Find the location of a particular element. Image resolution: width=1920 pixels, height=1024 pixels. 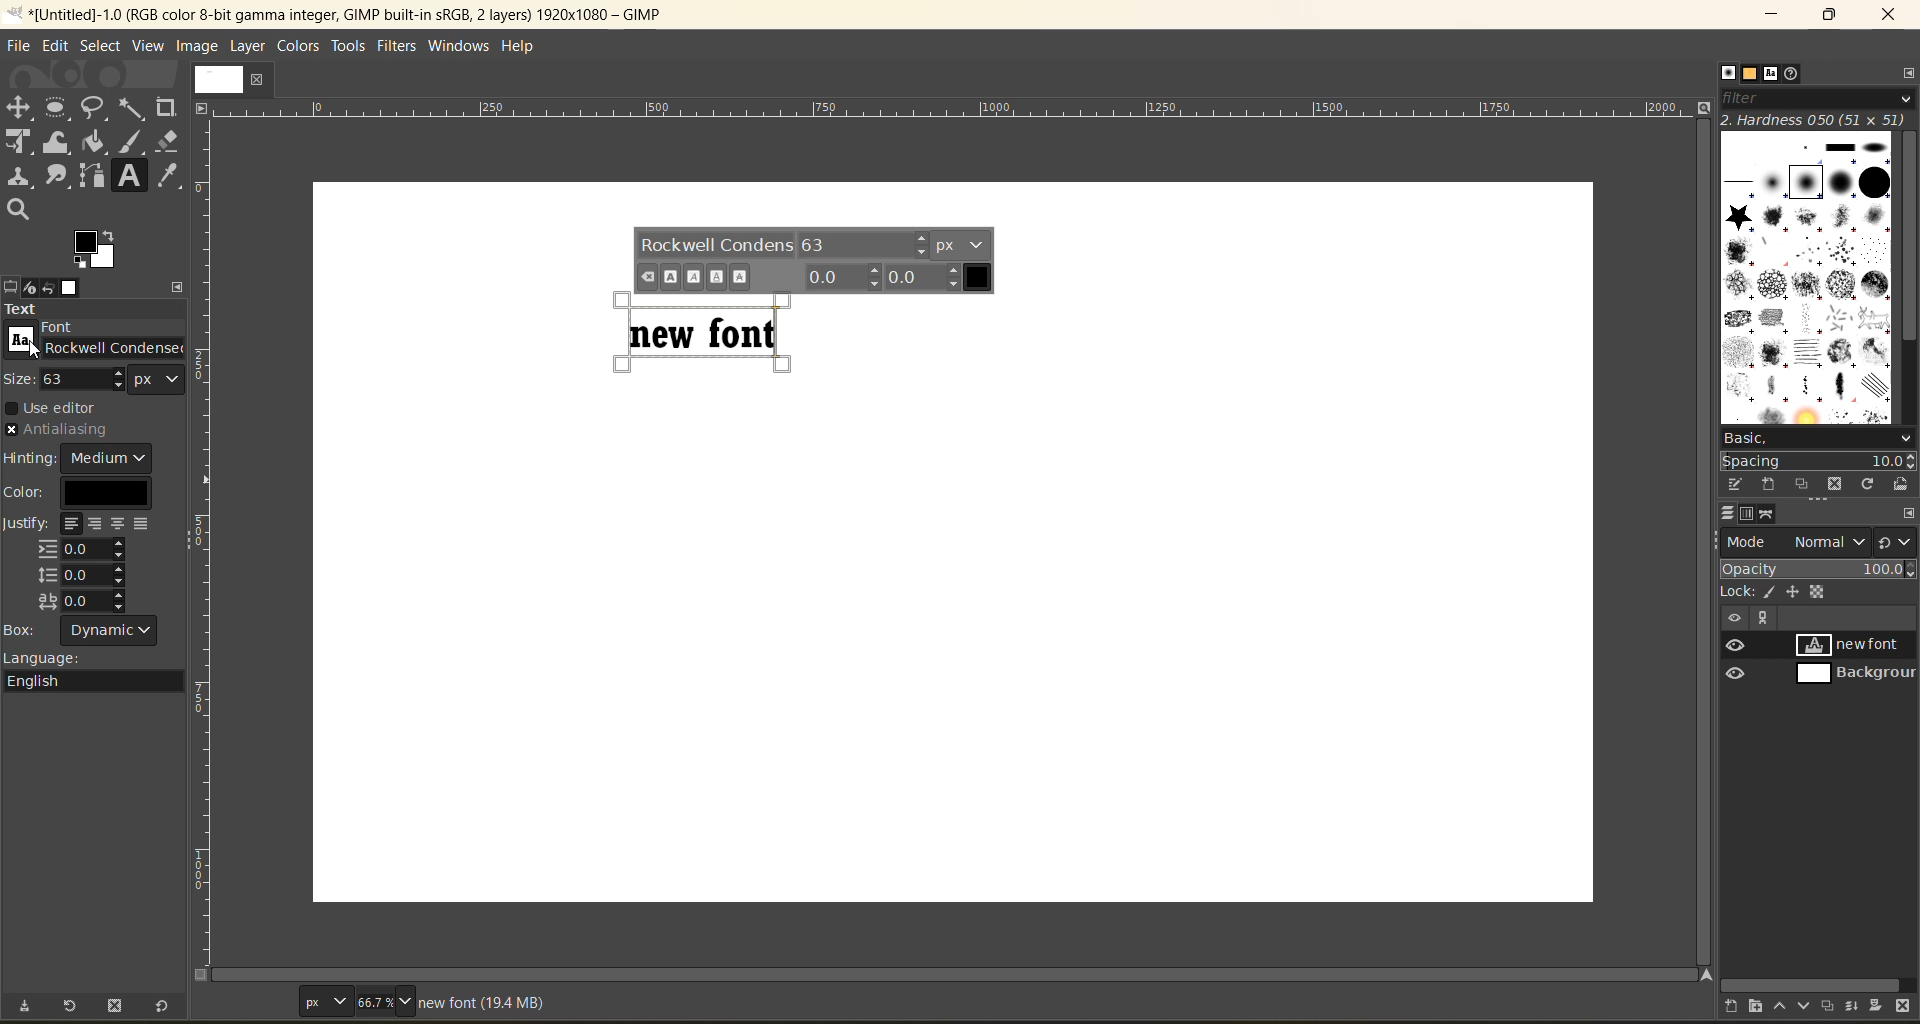

size is located at coordinates (91, 379).